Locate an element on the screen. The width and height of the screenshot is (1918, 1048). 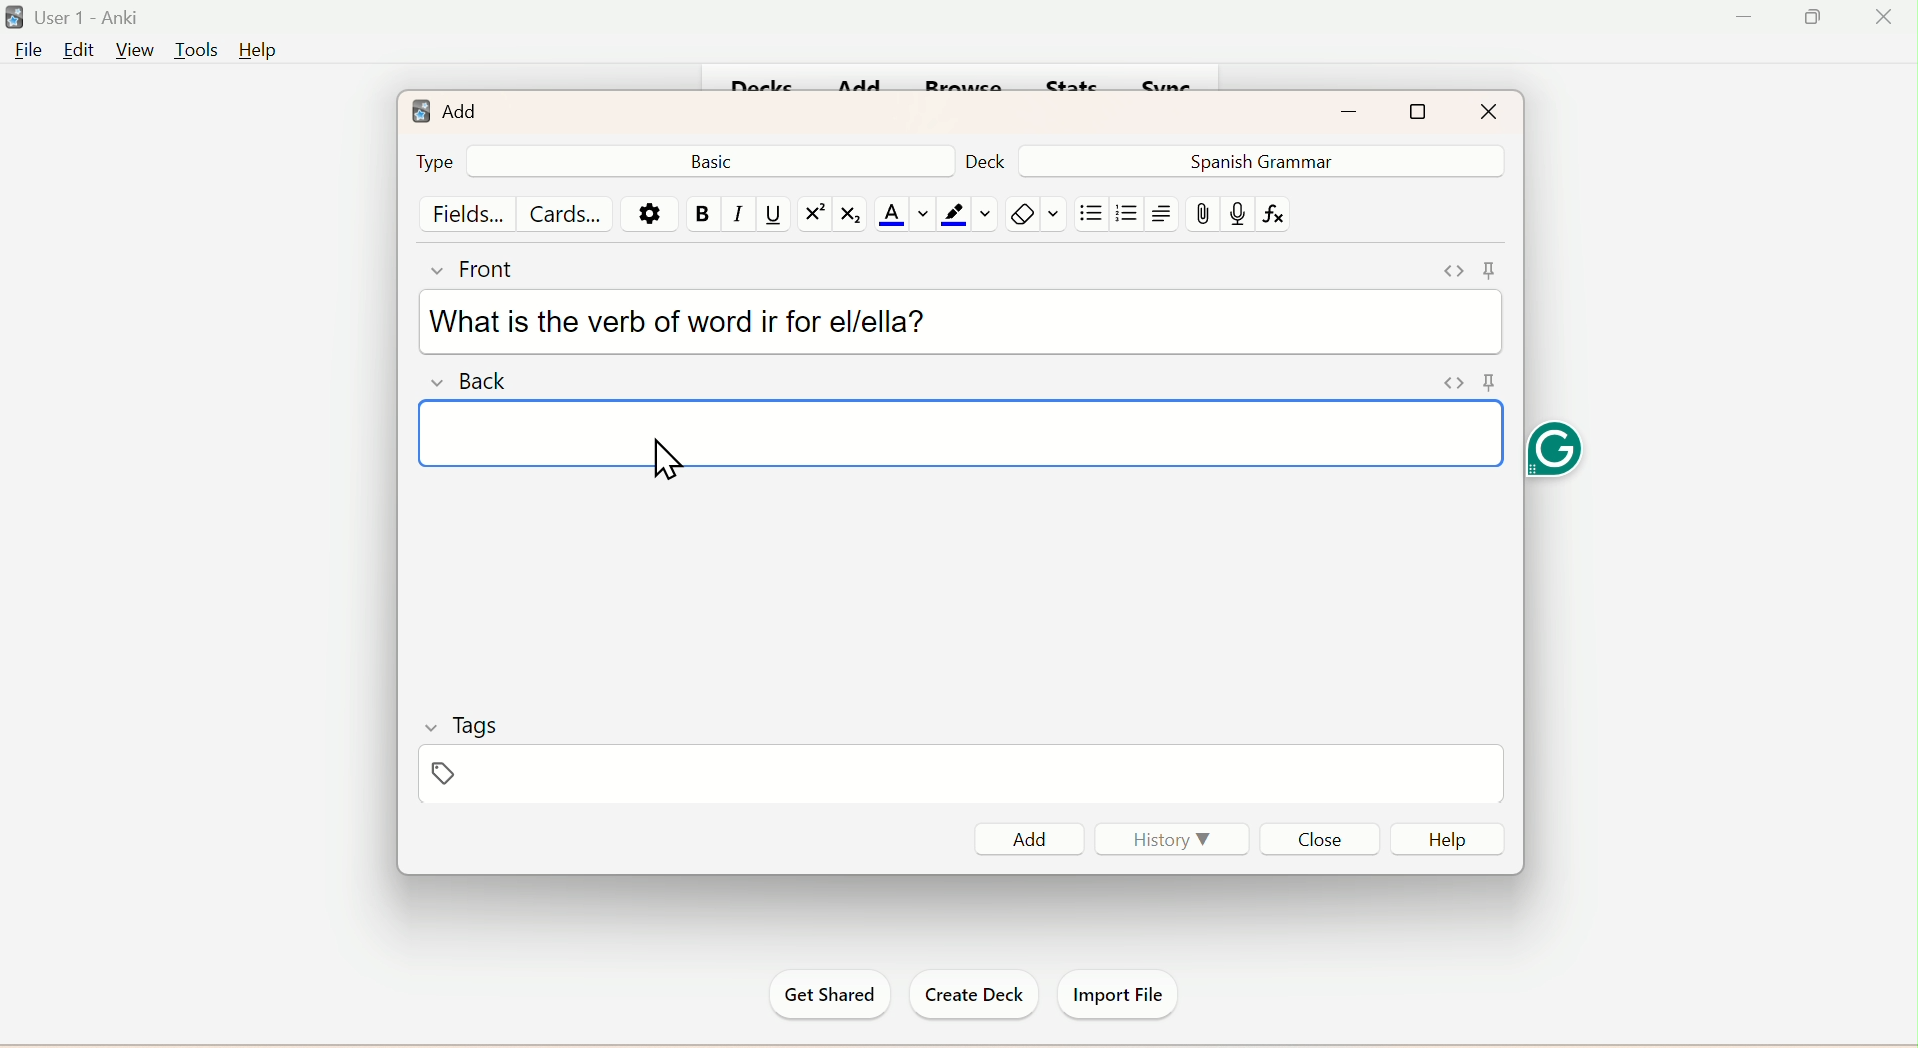
 is located at coordinates (29, 55).